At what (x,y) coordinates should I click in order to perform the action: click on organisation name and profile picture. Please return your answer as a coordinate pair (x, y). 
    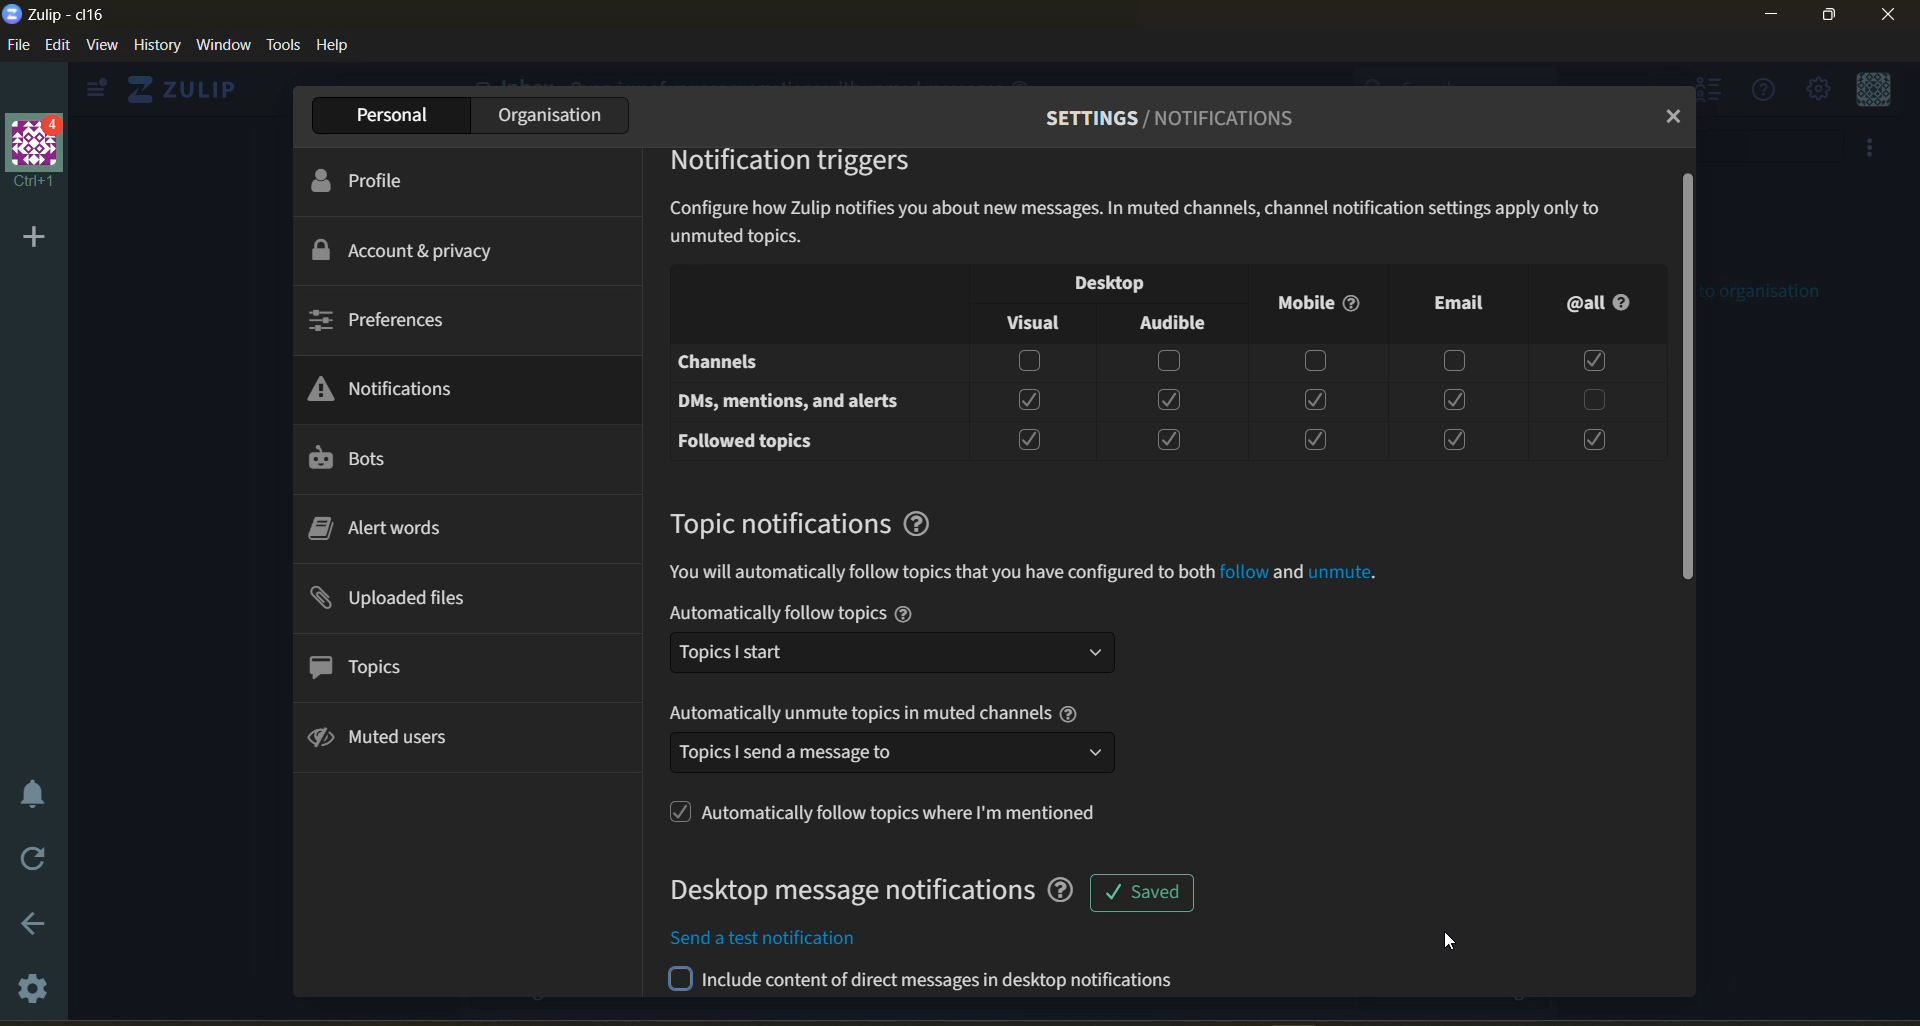
    Looking at the image, I should click on (34, 152).